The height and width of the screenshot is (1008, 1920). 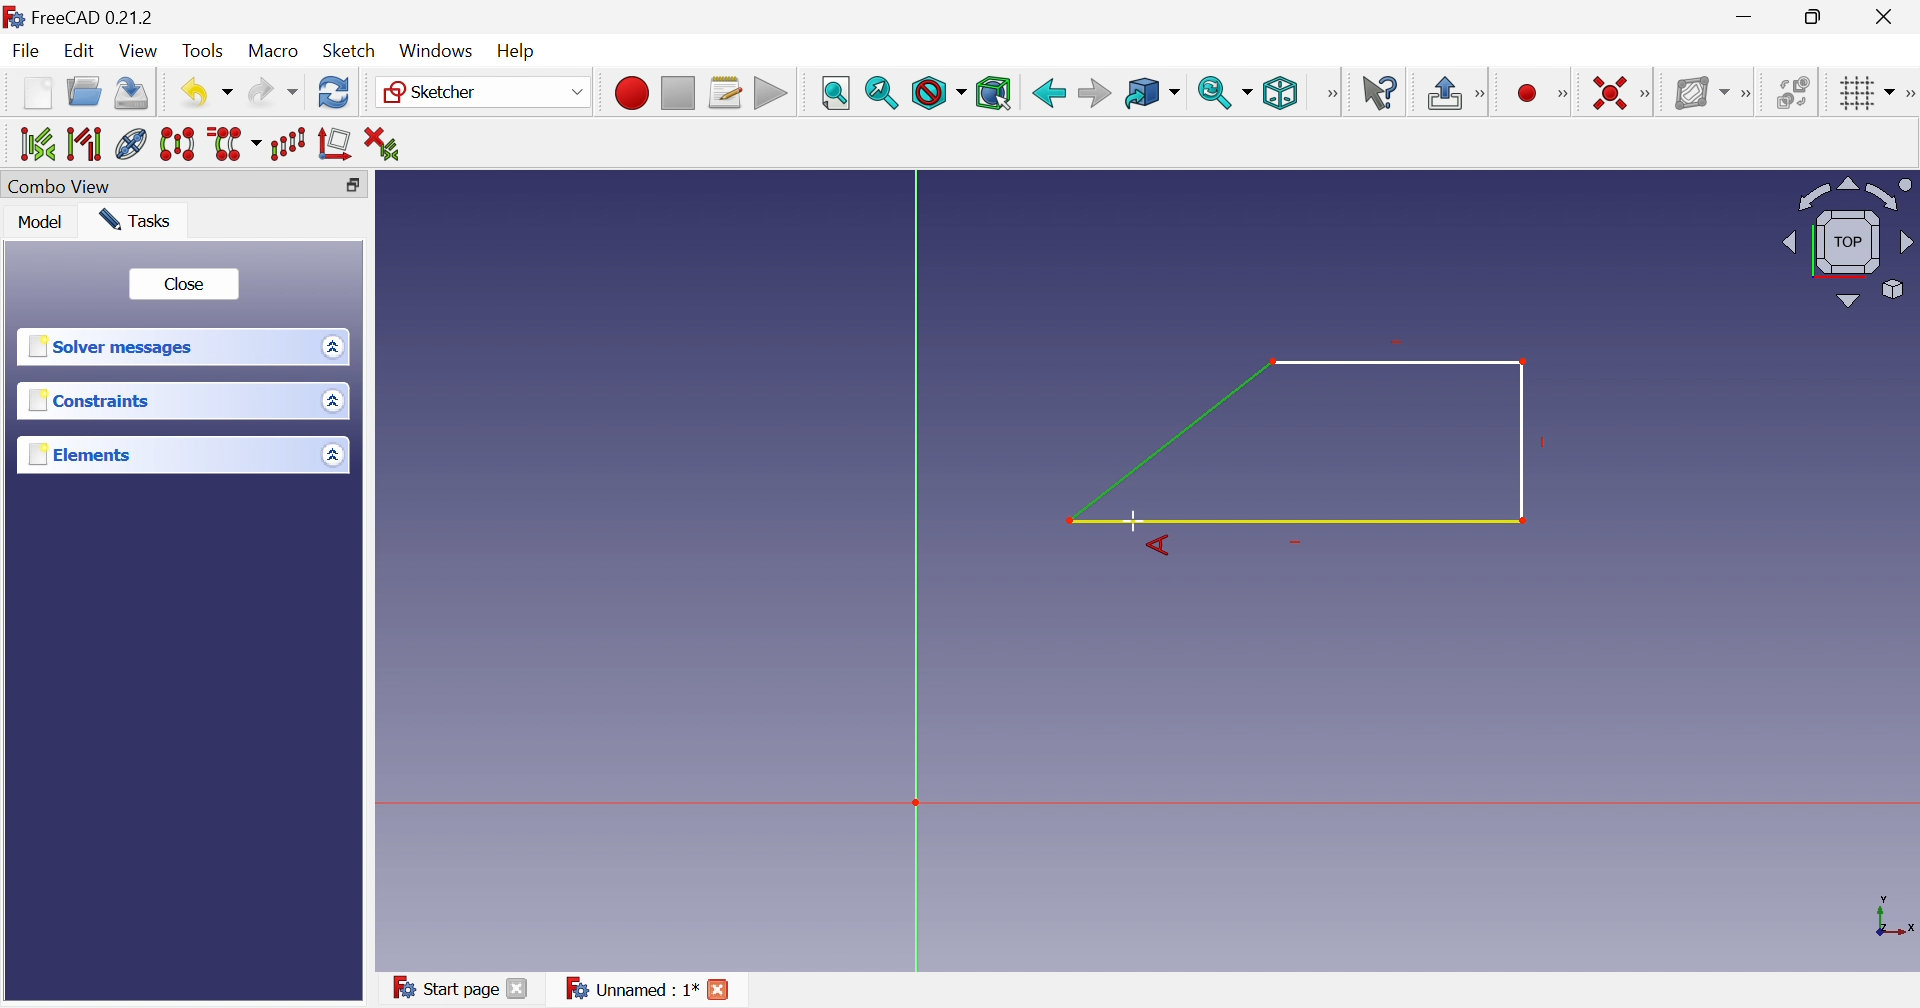 What do you see at coordinates (206, 49) in the screenshot?
I see `Tools` at bounding box center [206, 49].